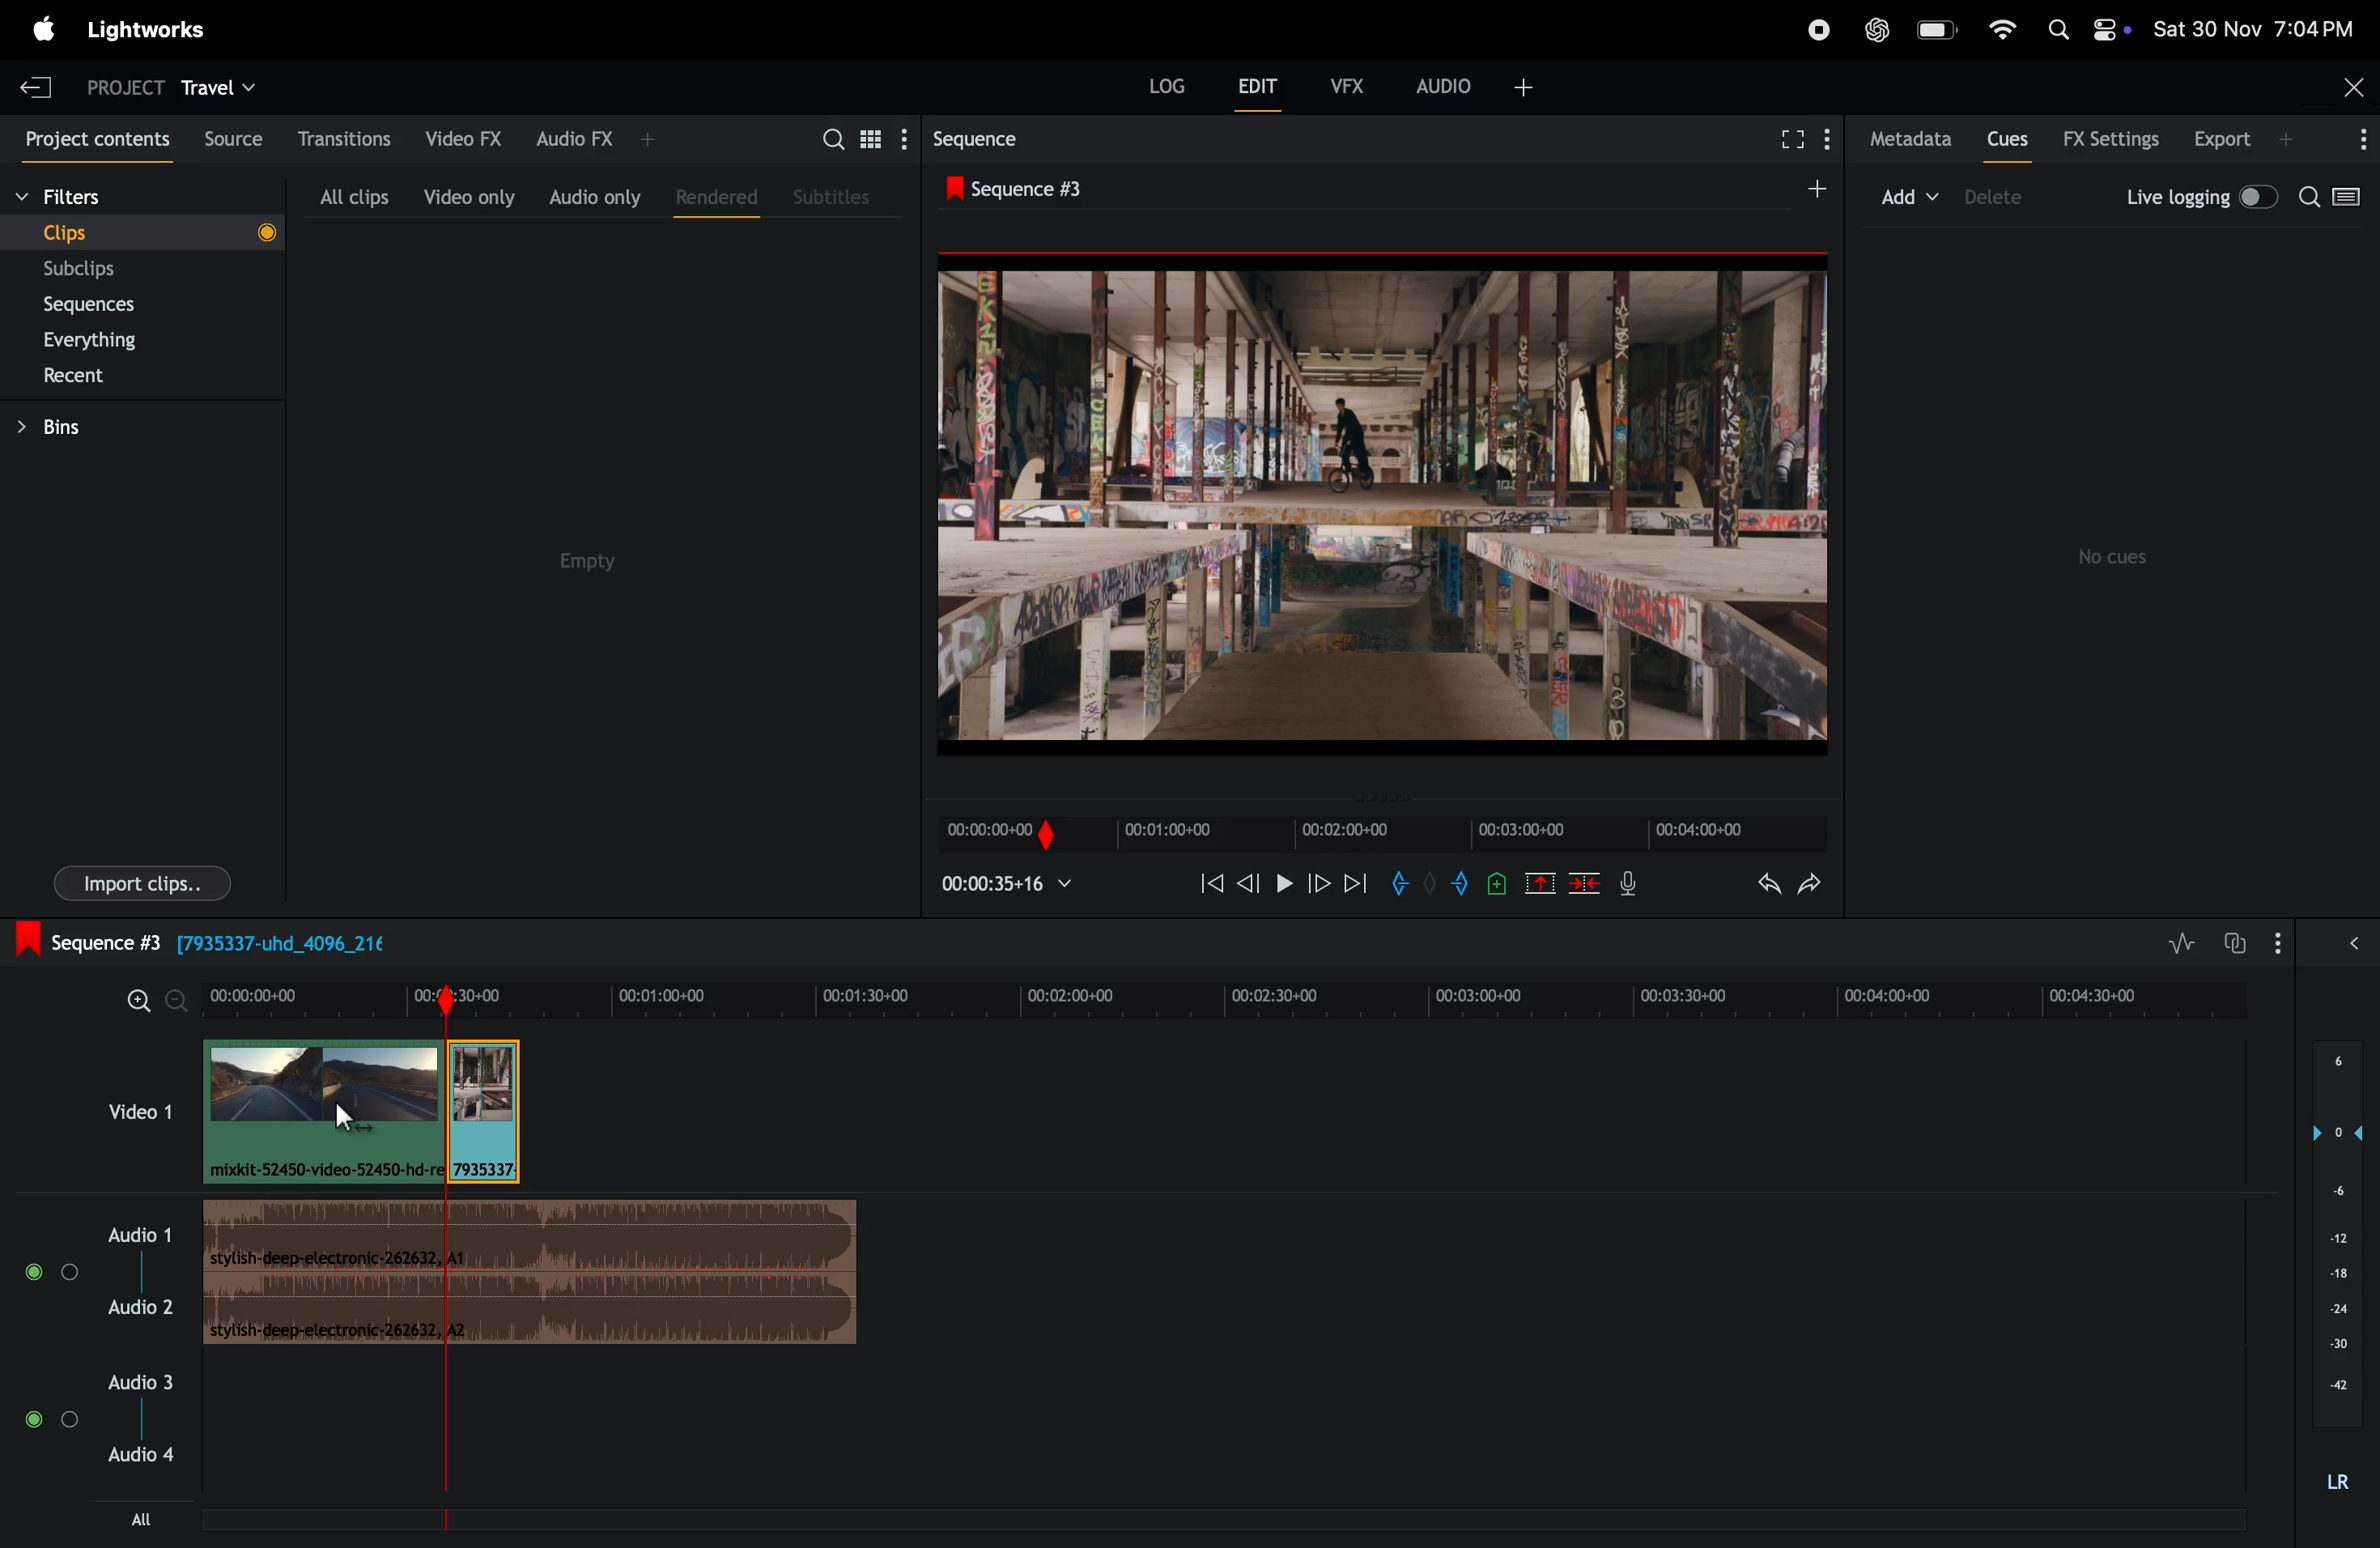  What do you see at coordinates (1262, 88) in the screenshot?
I see `edit` at bounding box center [1262, 88].